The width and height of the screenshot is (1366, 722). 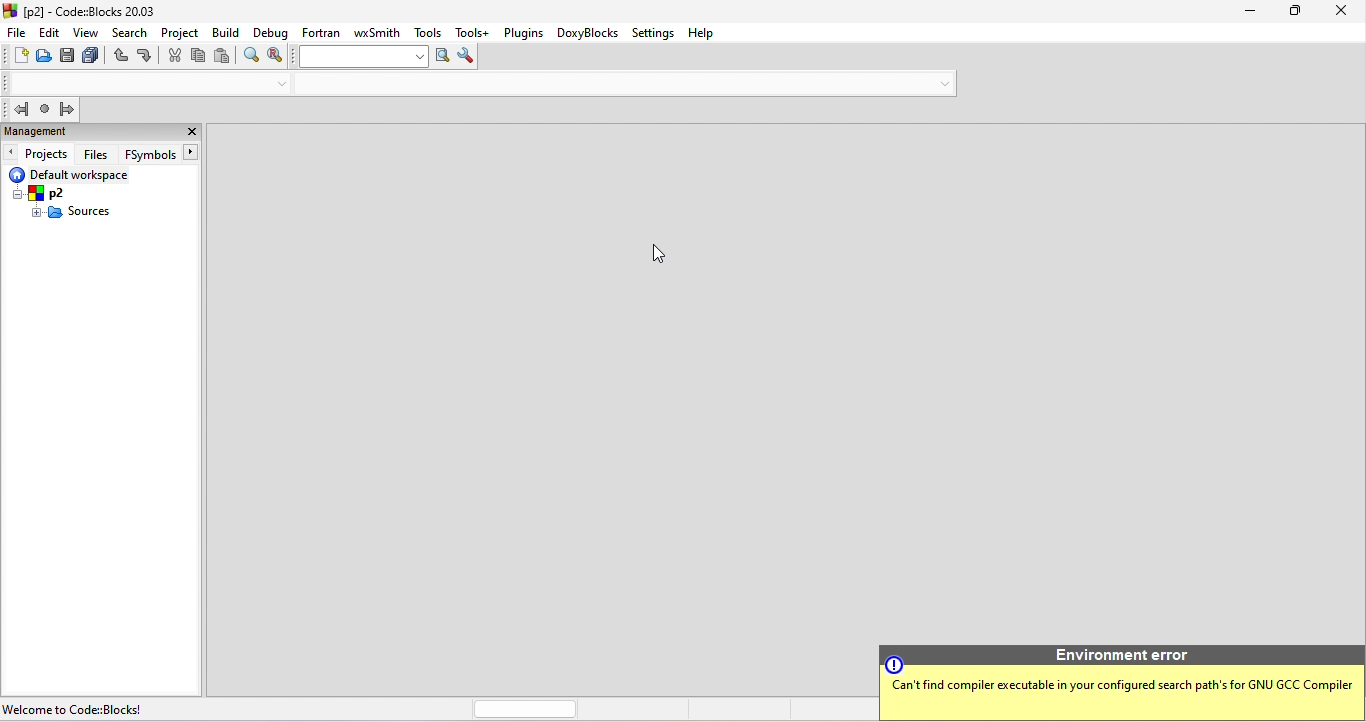 What do you see at coordinates (662, 253) in the screenshot?
I see `Cursor` at bounding box center [662, 253].